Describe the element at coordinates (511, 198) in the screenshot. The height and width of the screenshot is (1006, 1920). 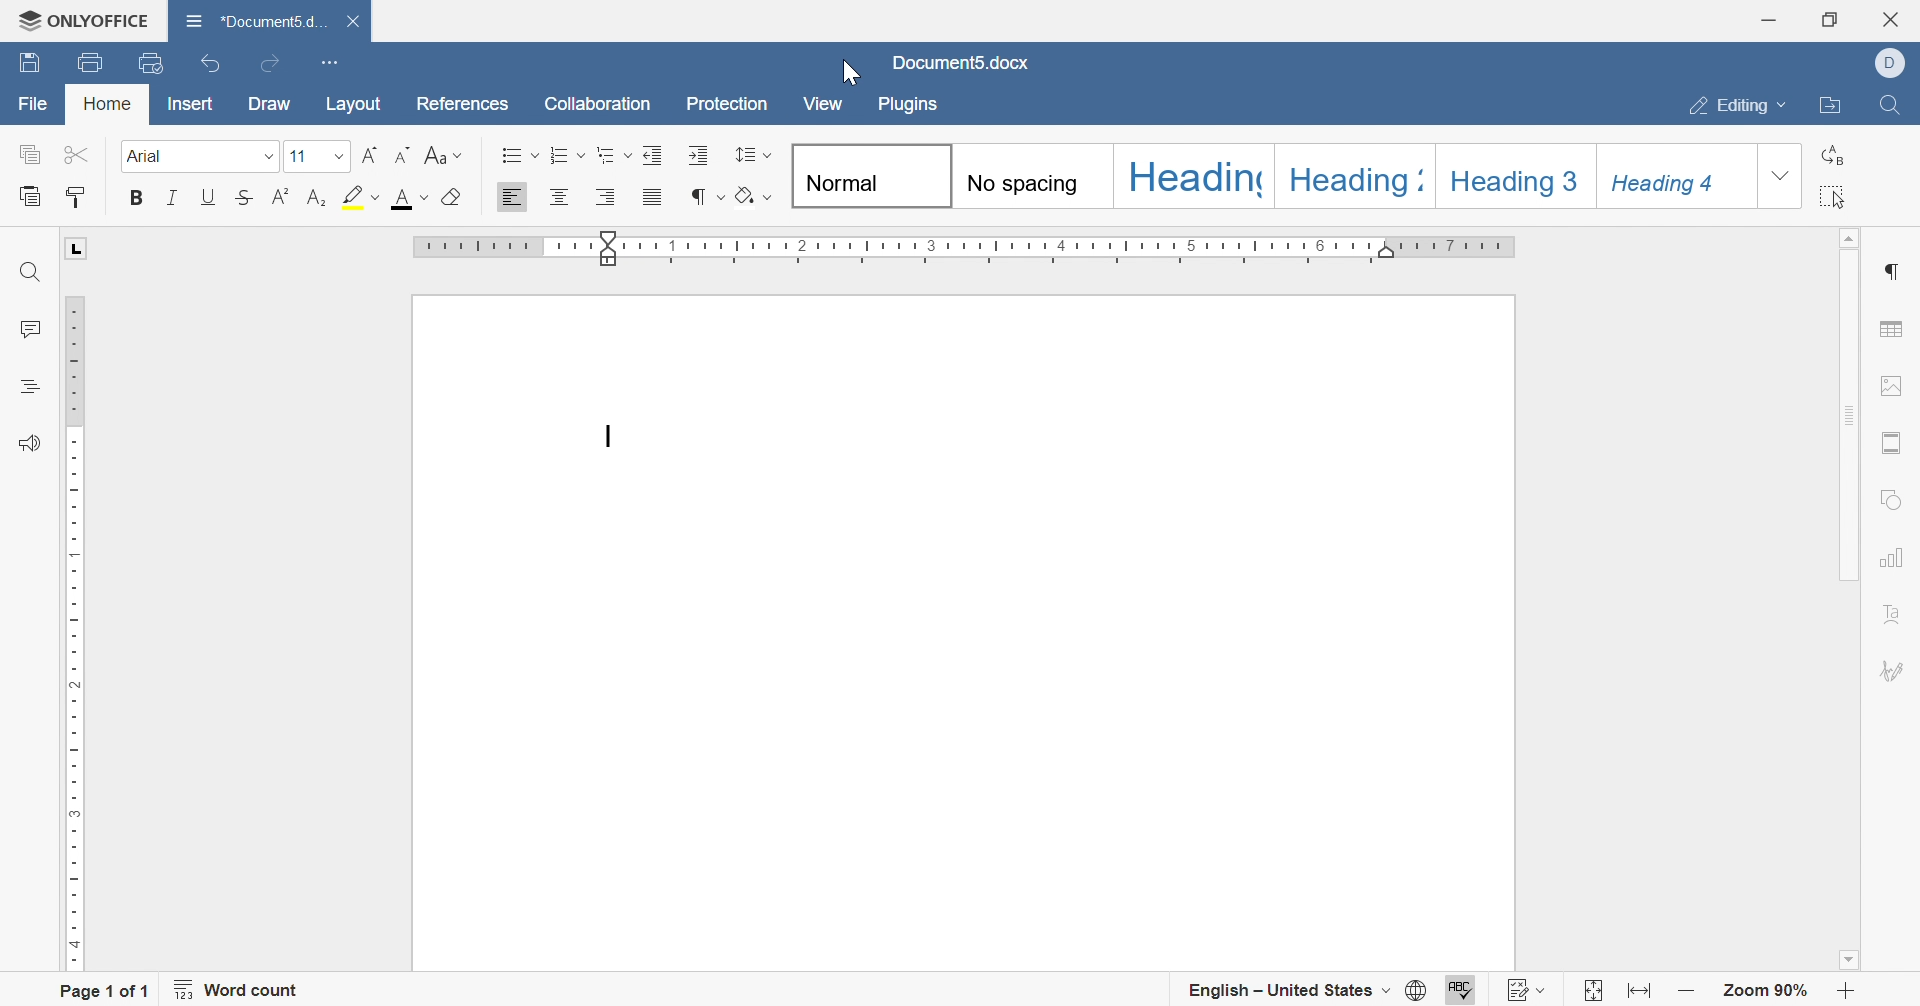
I see `Align Left` at that location.